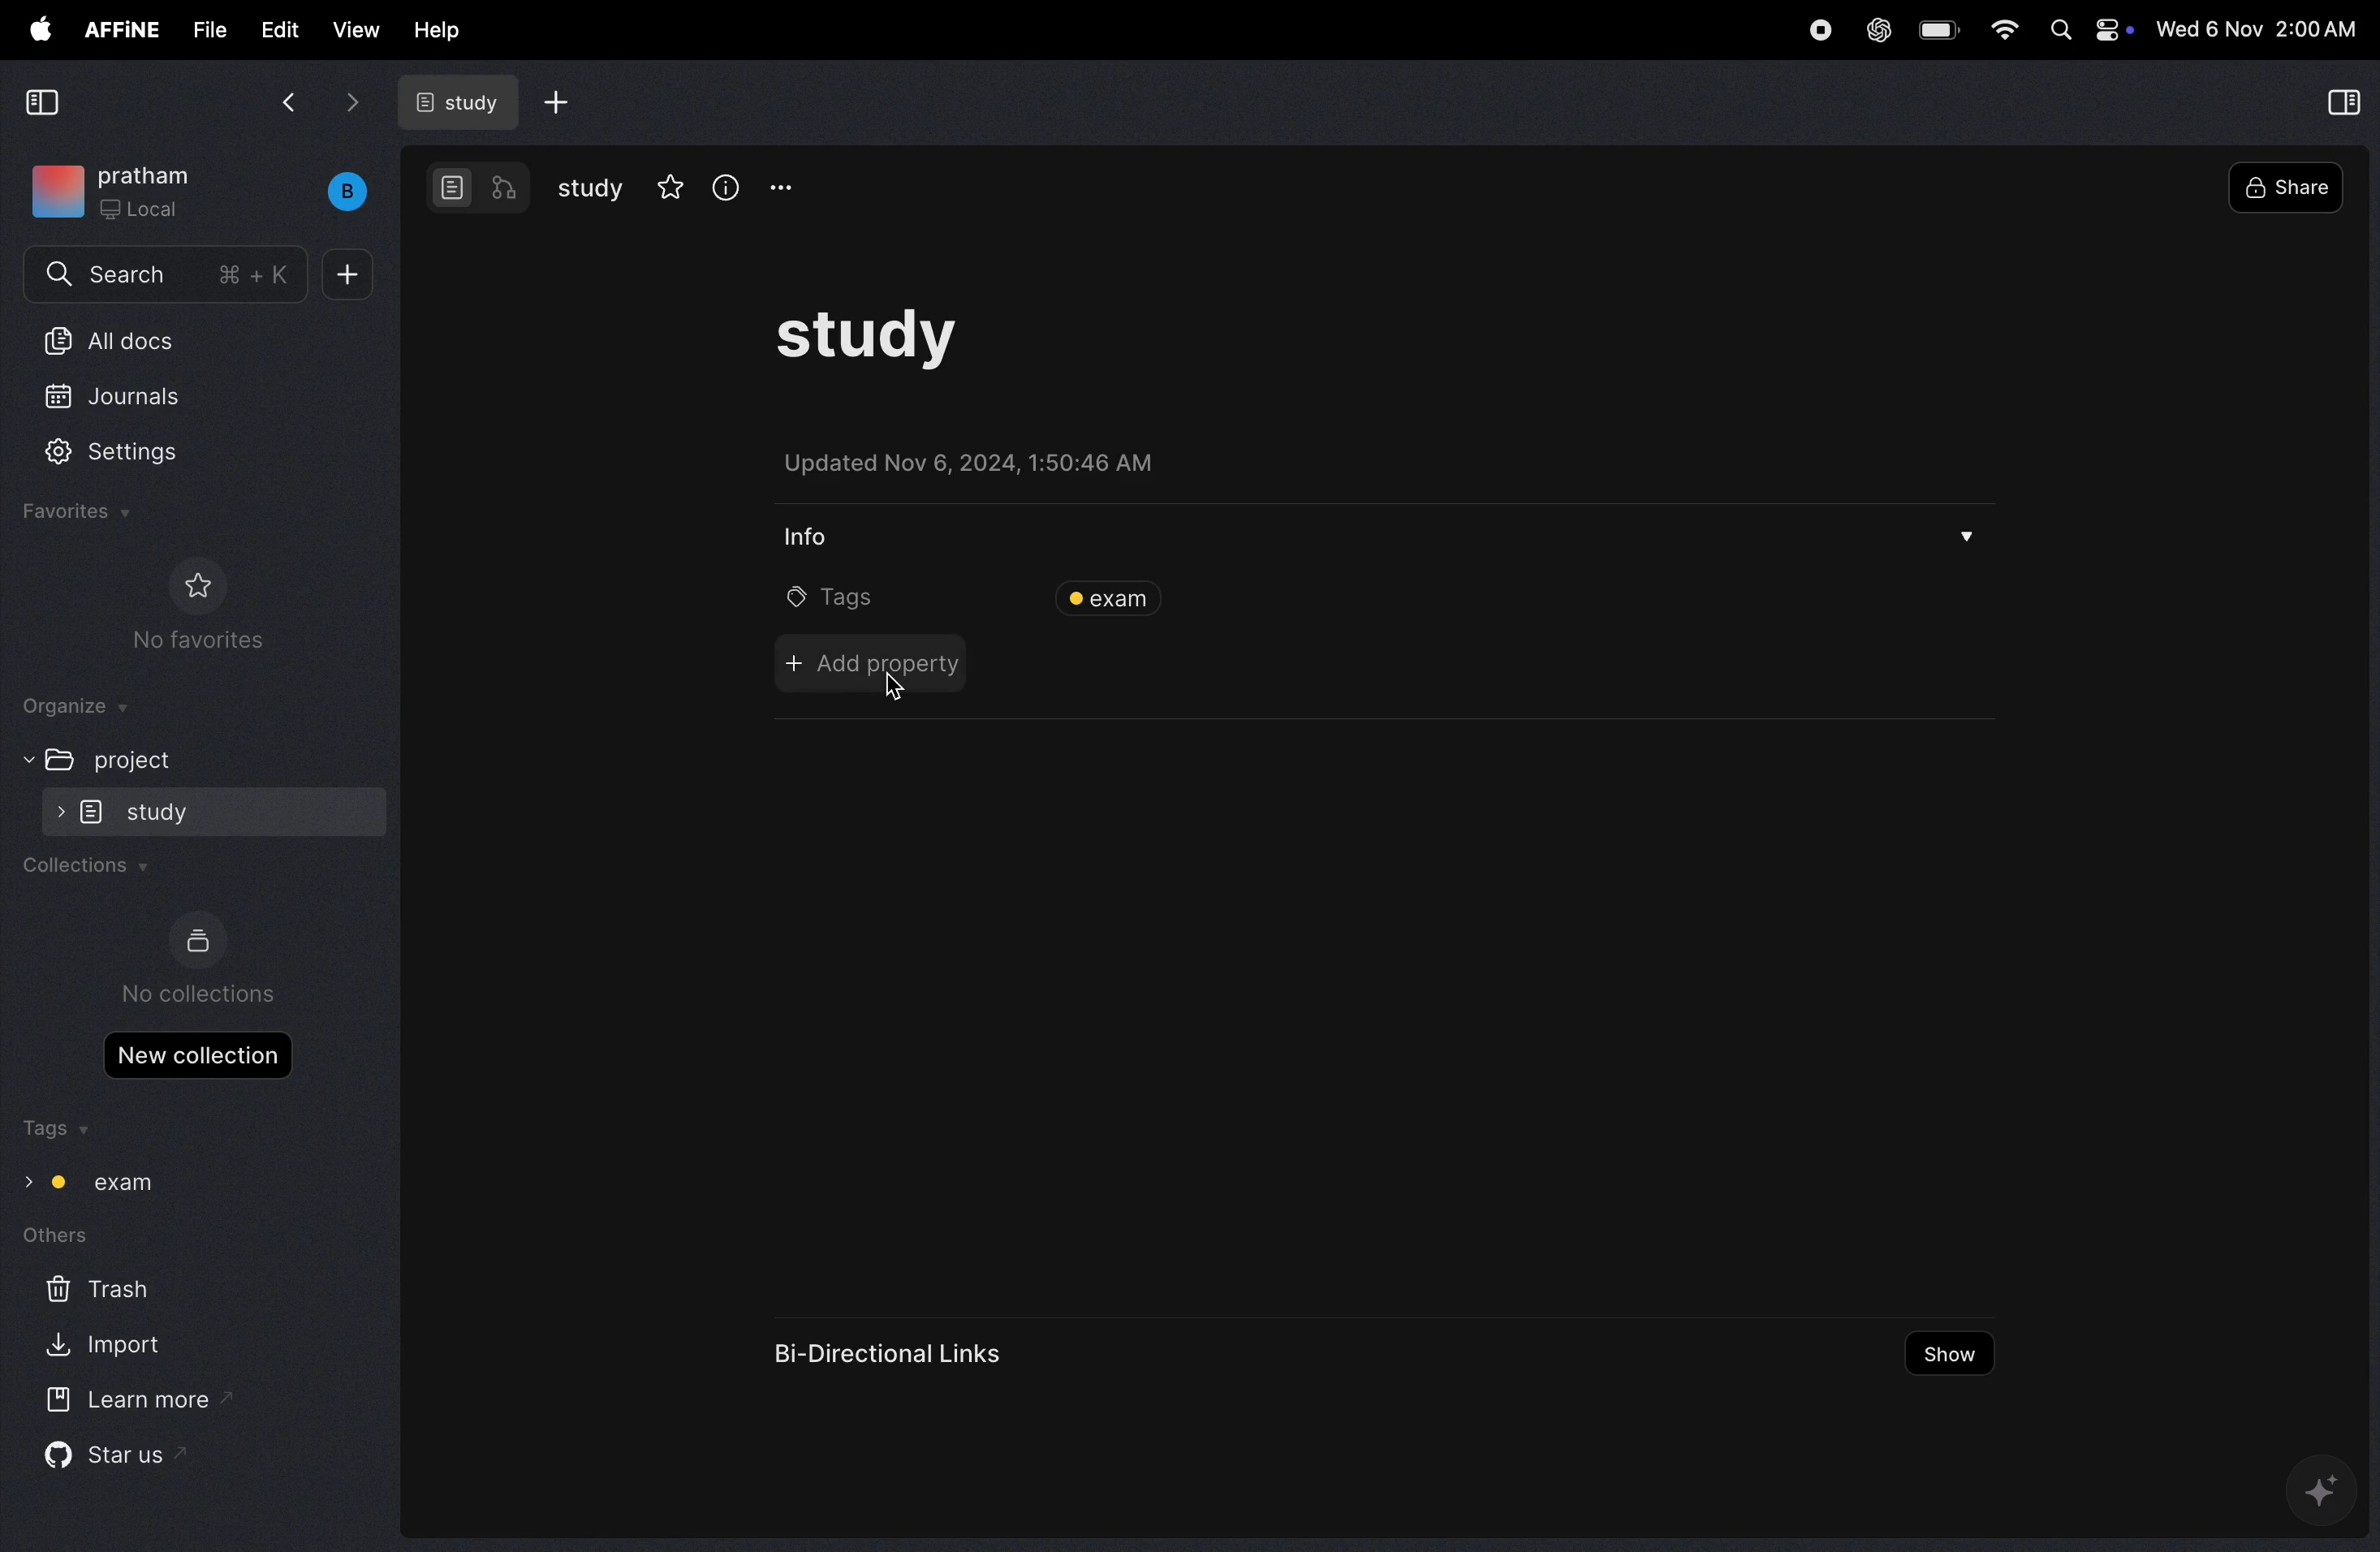 The image size is (2380, 1552). What do you see at coordinates (61, 1132) in the screenshot?
I see `tags` at bounding box center [61, 1132].